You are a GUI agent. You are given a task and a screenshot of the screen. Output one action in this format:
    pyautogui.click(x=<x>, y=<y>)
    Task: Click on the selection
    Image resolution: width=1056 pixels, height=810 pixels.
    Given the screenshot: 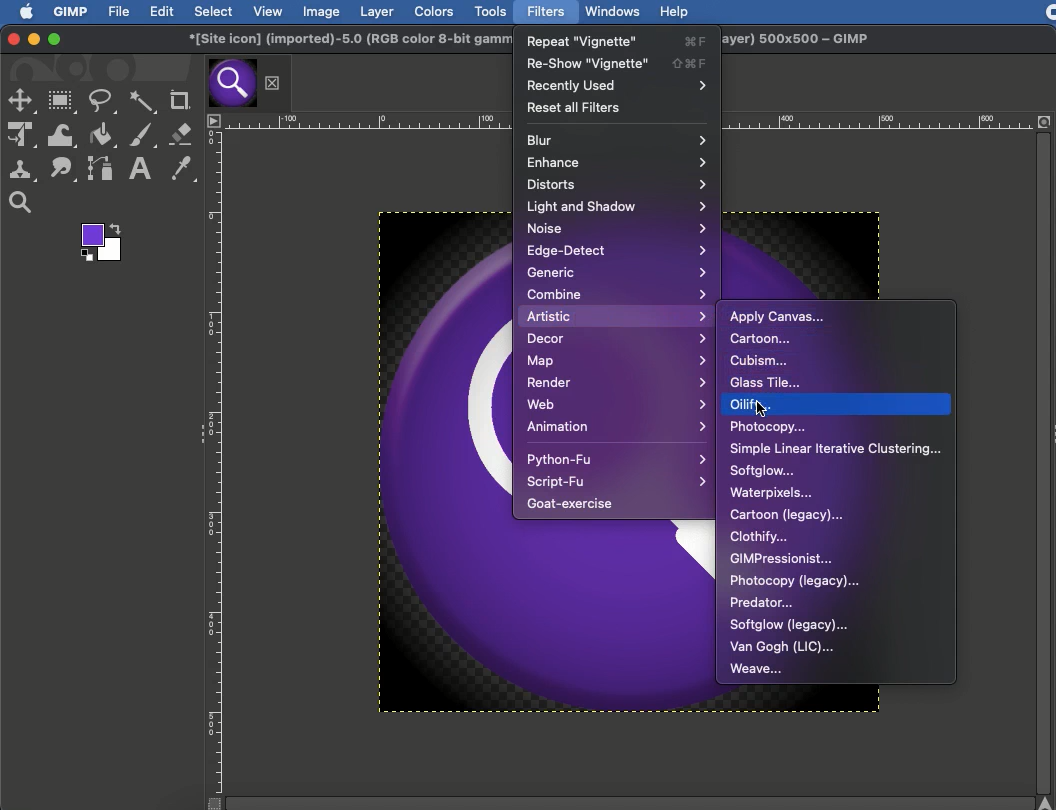 What is the action you would take?
    pyautogui.click(x=23, y=103)
    